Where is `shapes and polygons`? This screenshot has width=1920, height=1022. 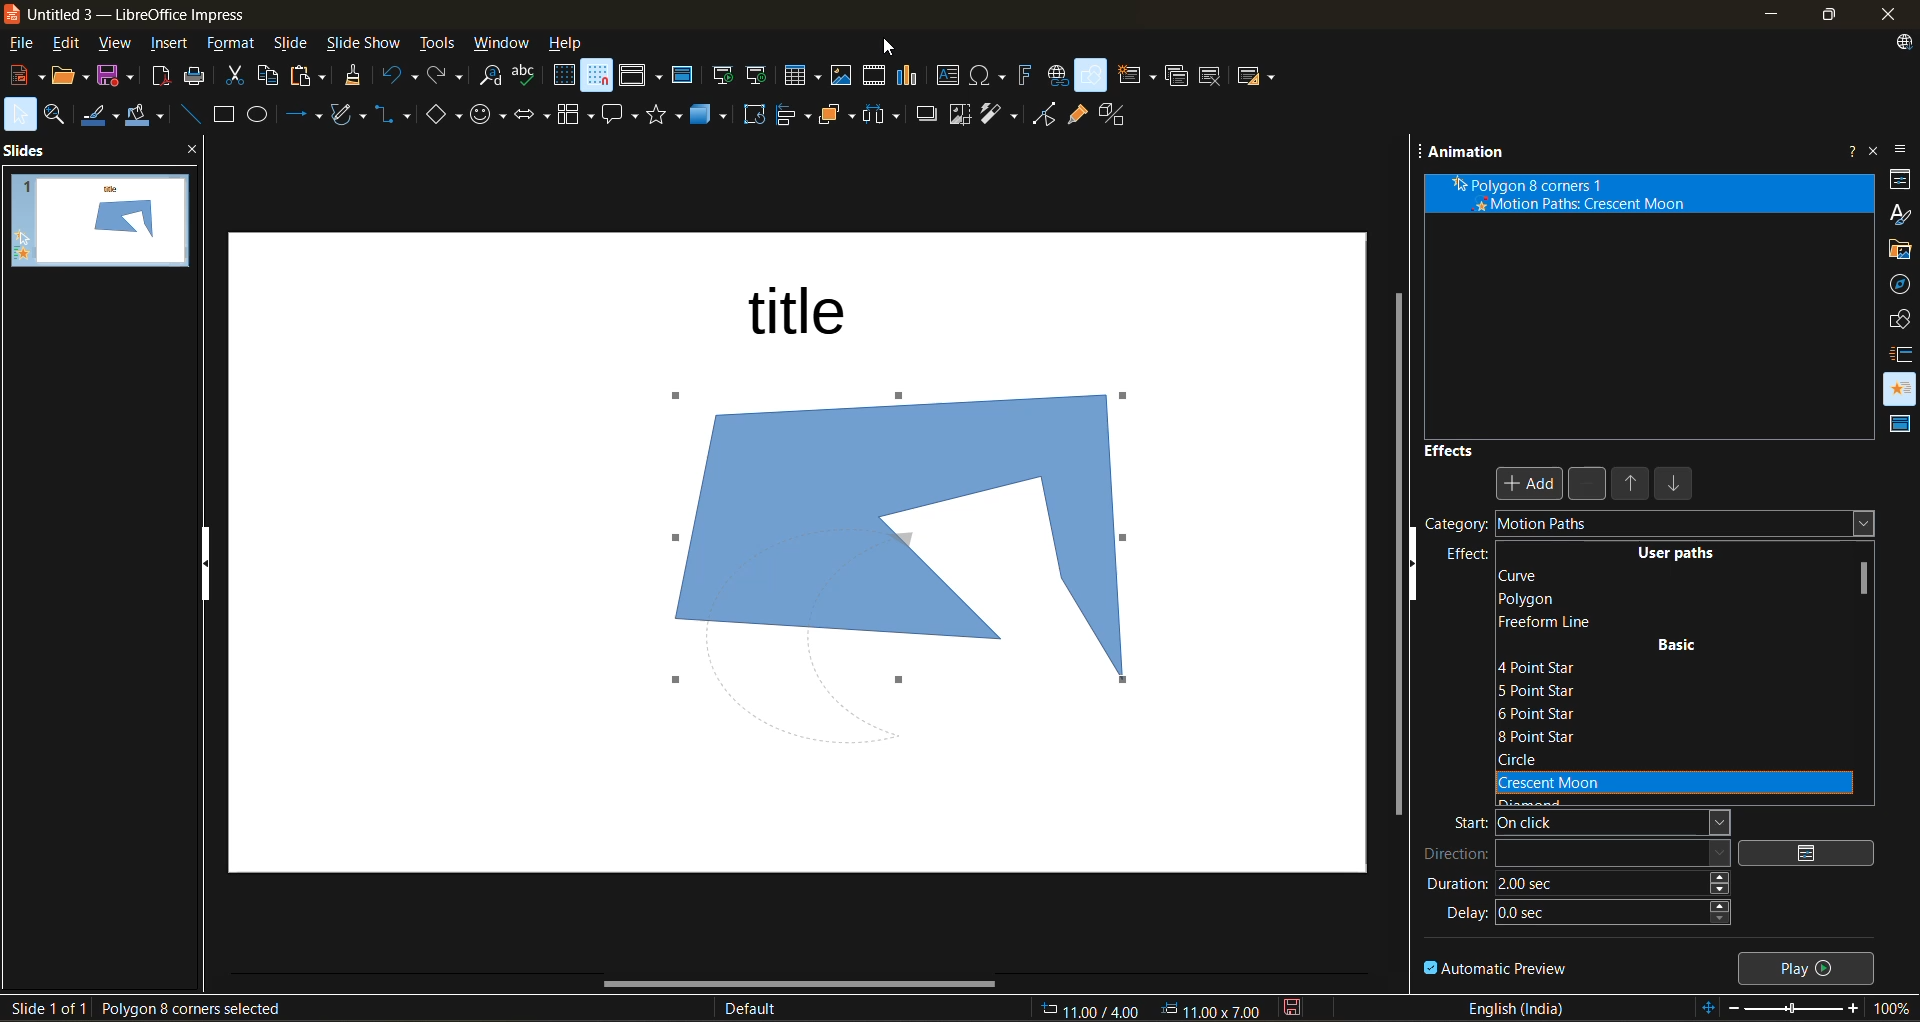 shapes and polygons is located at coordinates (346, 113).